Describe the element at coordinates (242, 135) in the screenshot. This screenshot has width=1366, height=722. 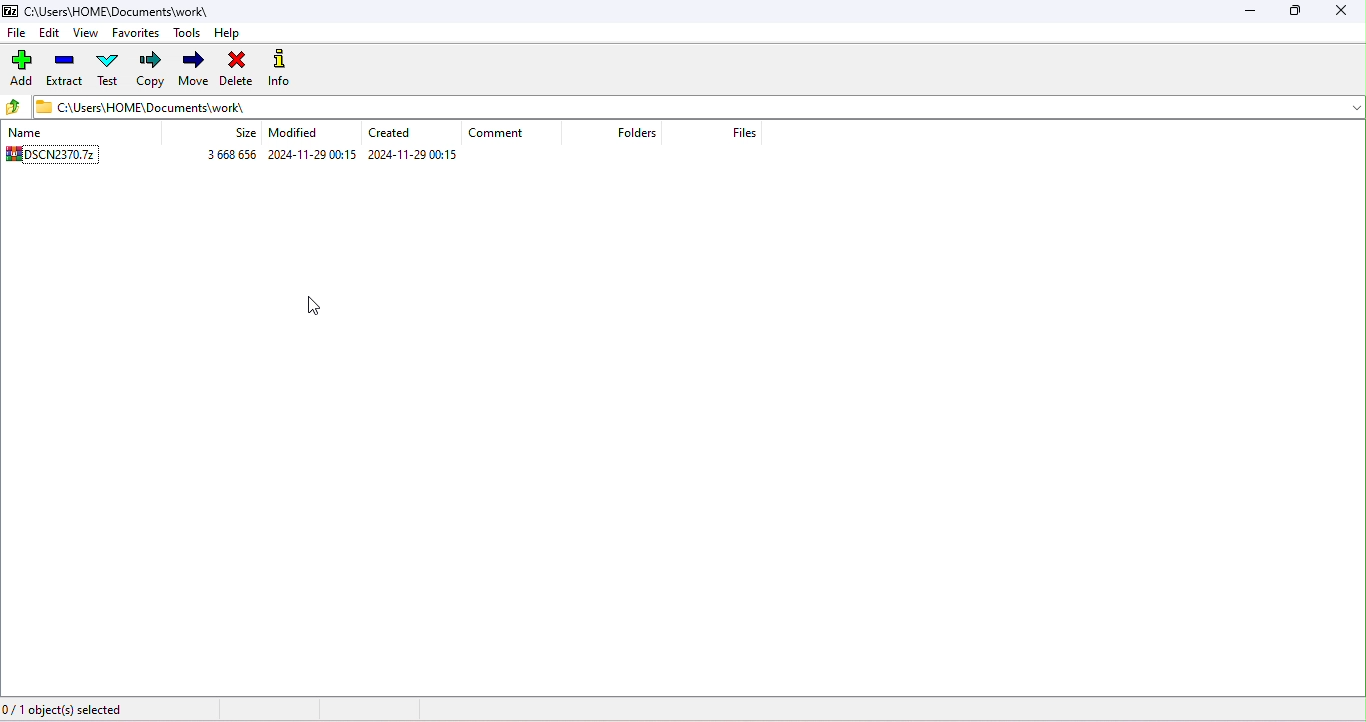
I see `size` at that location.